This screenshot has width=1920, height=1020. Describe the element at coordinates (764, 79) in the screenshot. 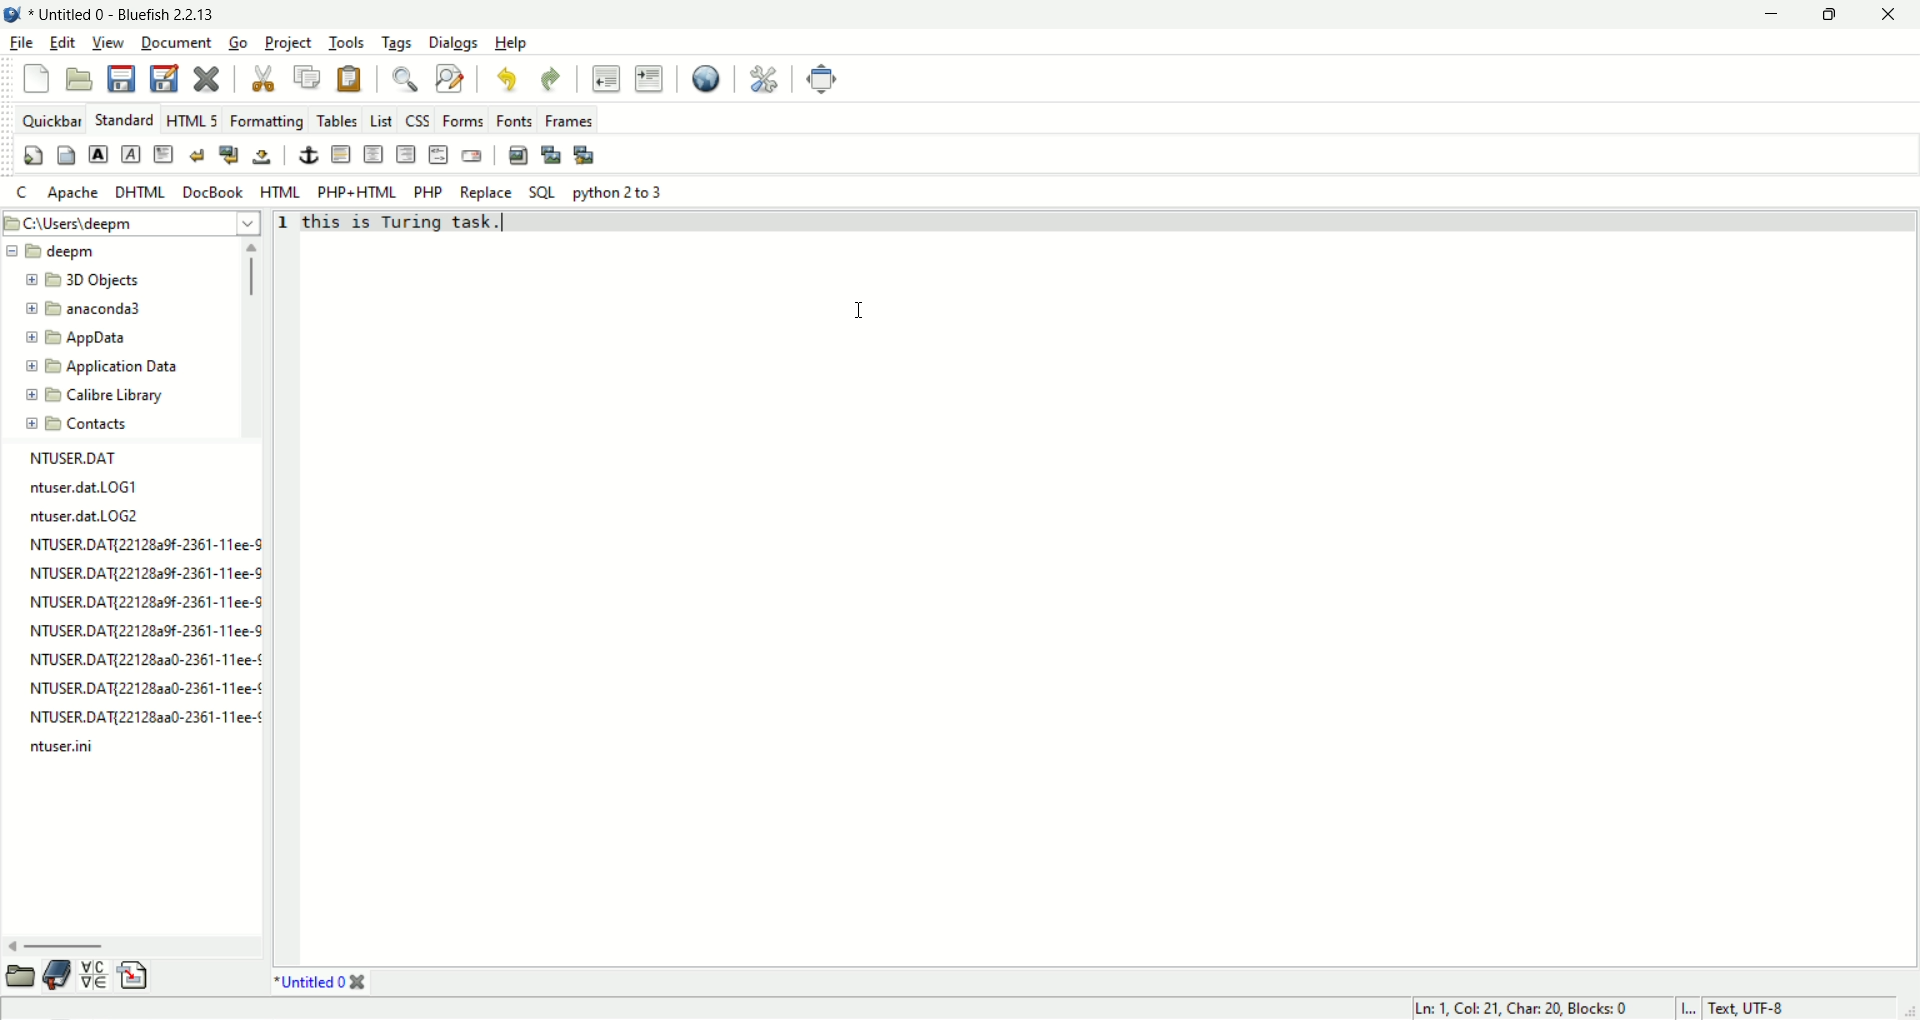

I see `preferences` at that location.